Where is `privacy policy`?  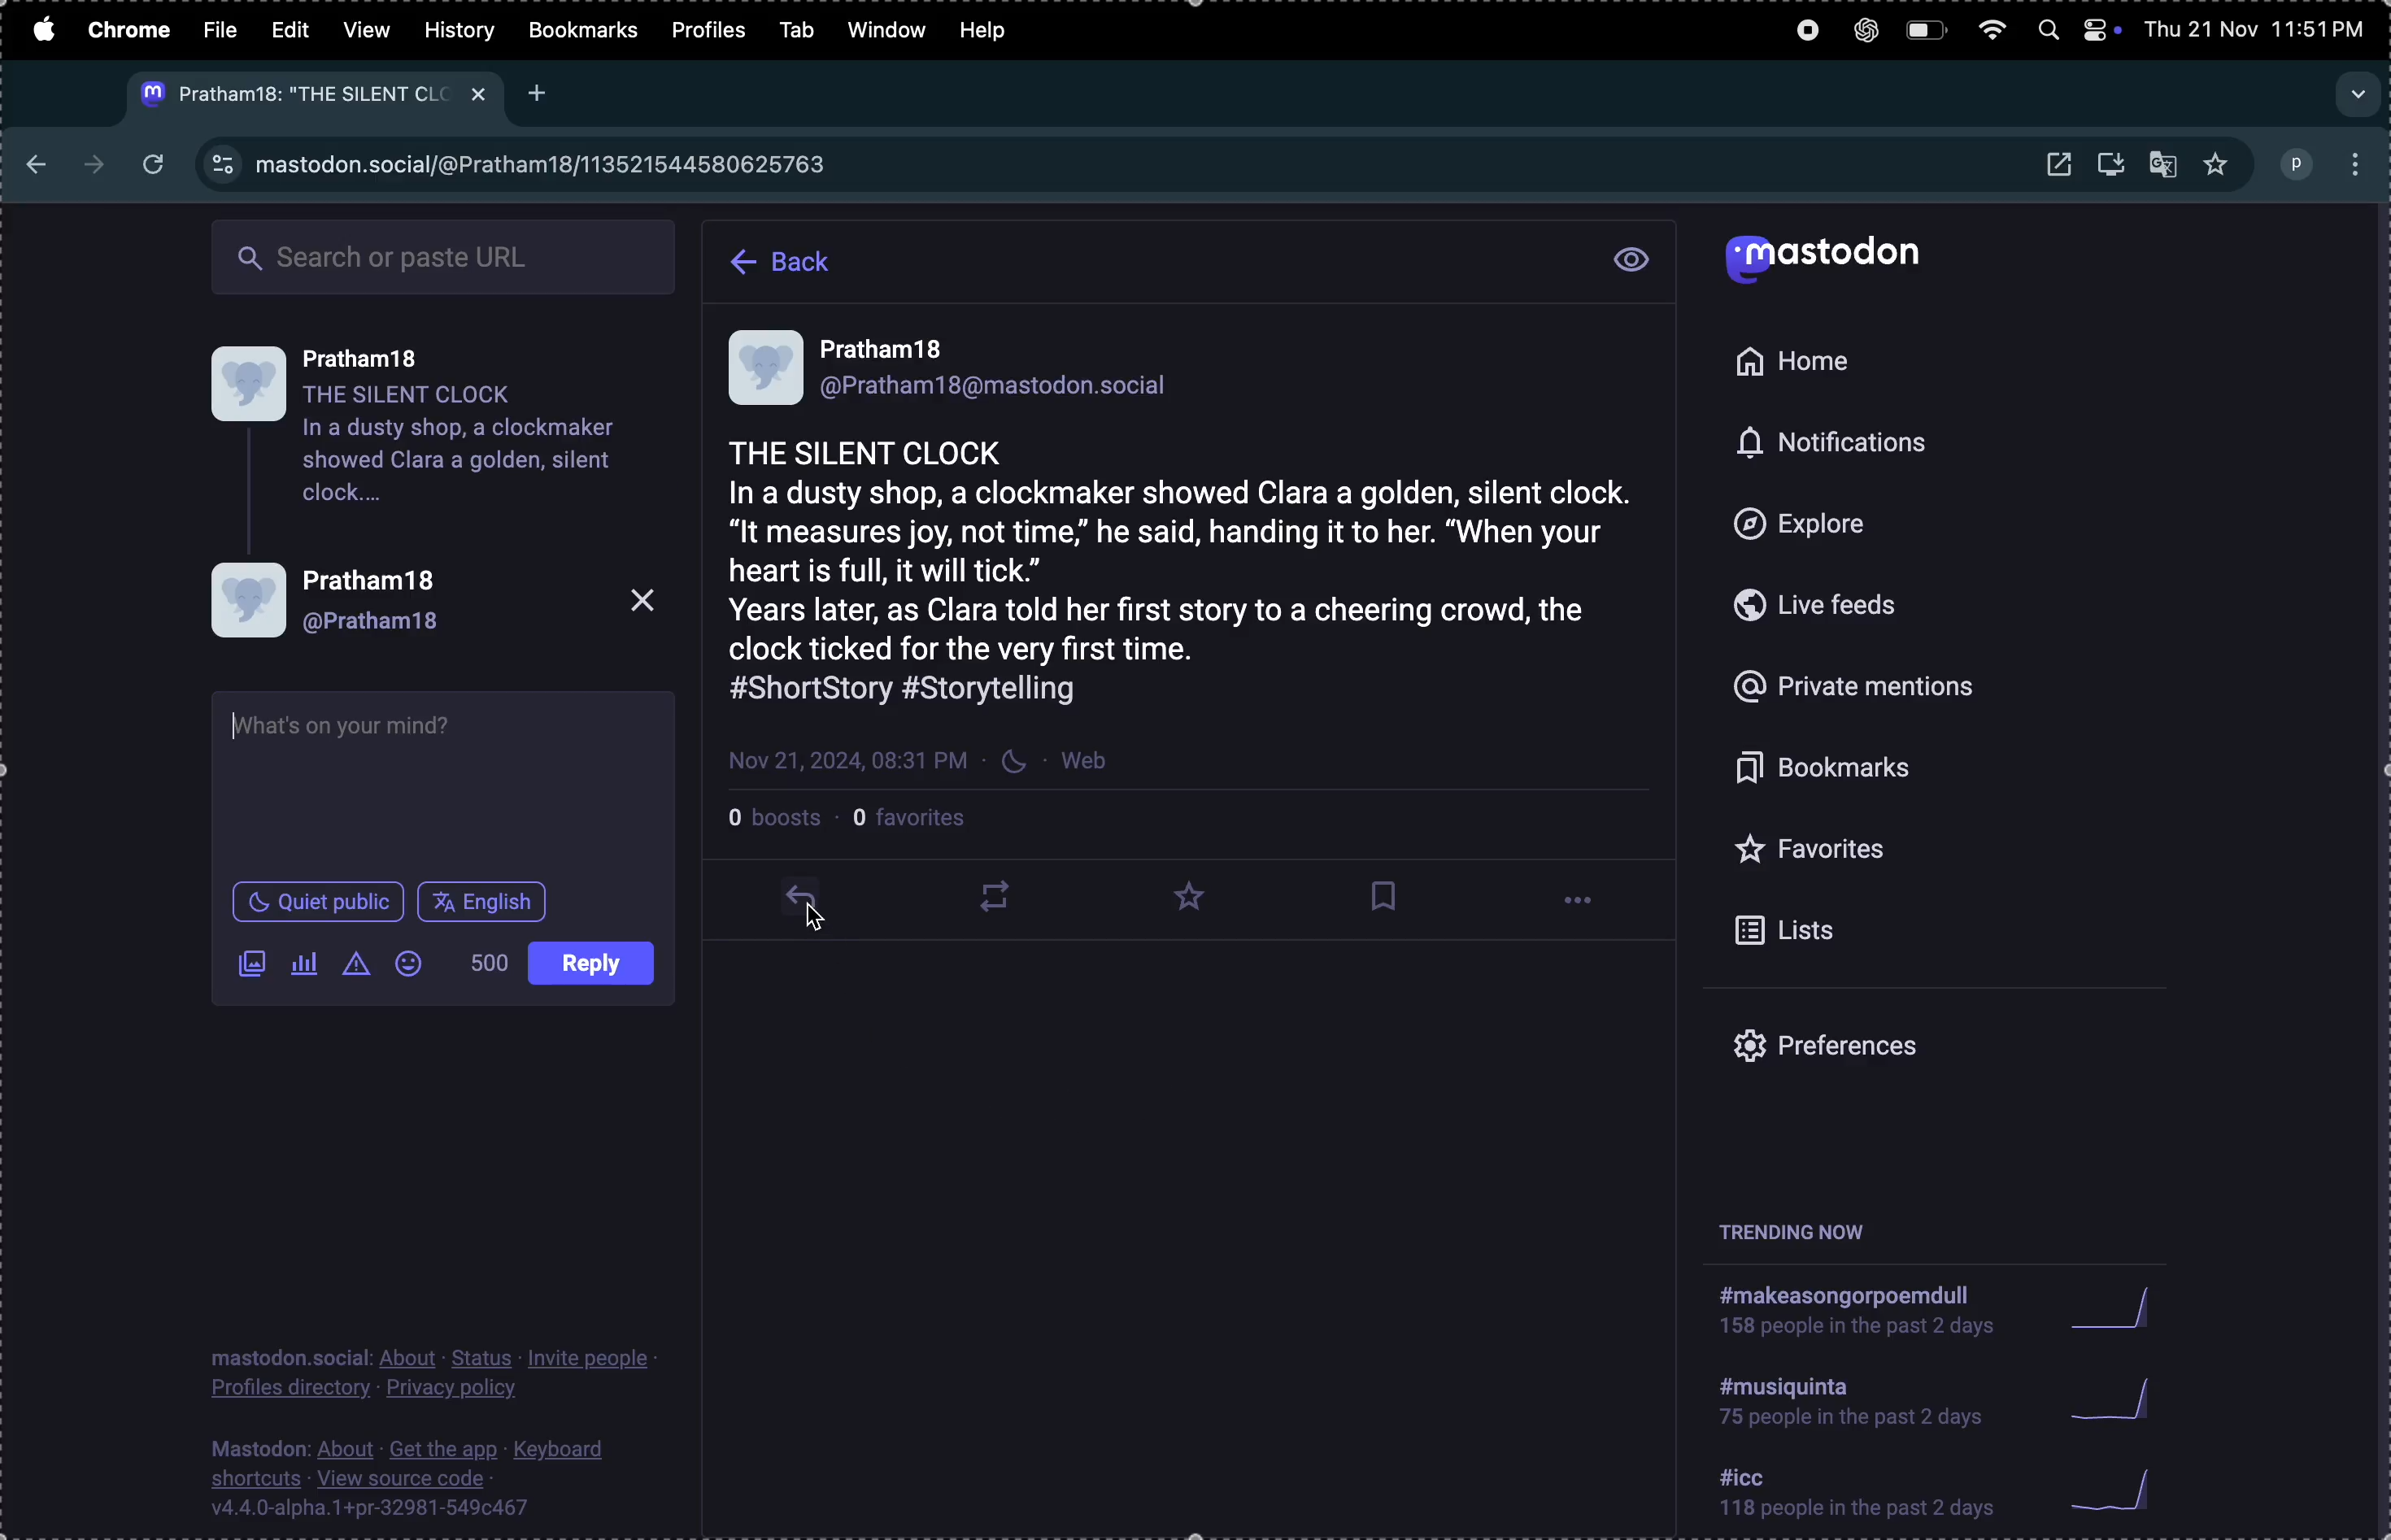
privacy policy is located at coordinates (443, 1371).